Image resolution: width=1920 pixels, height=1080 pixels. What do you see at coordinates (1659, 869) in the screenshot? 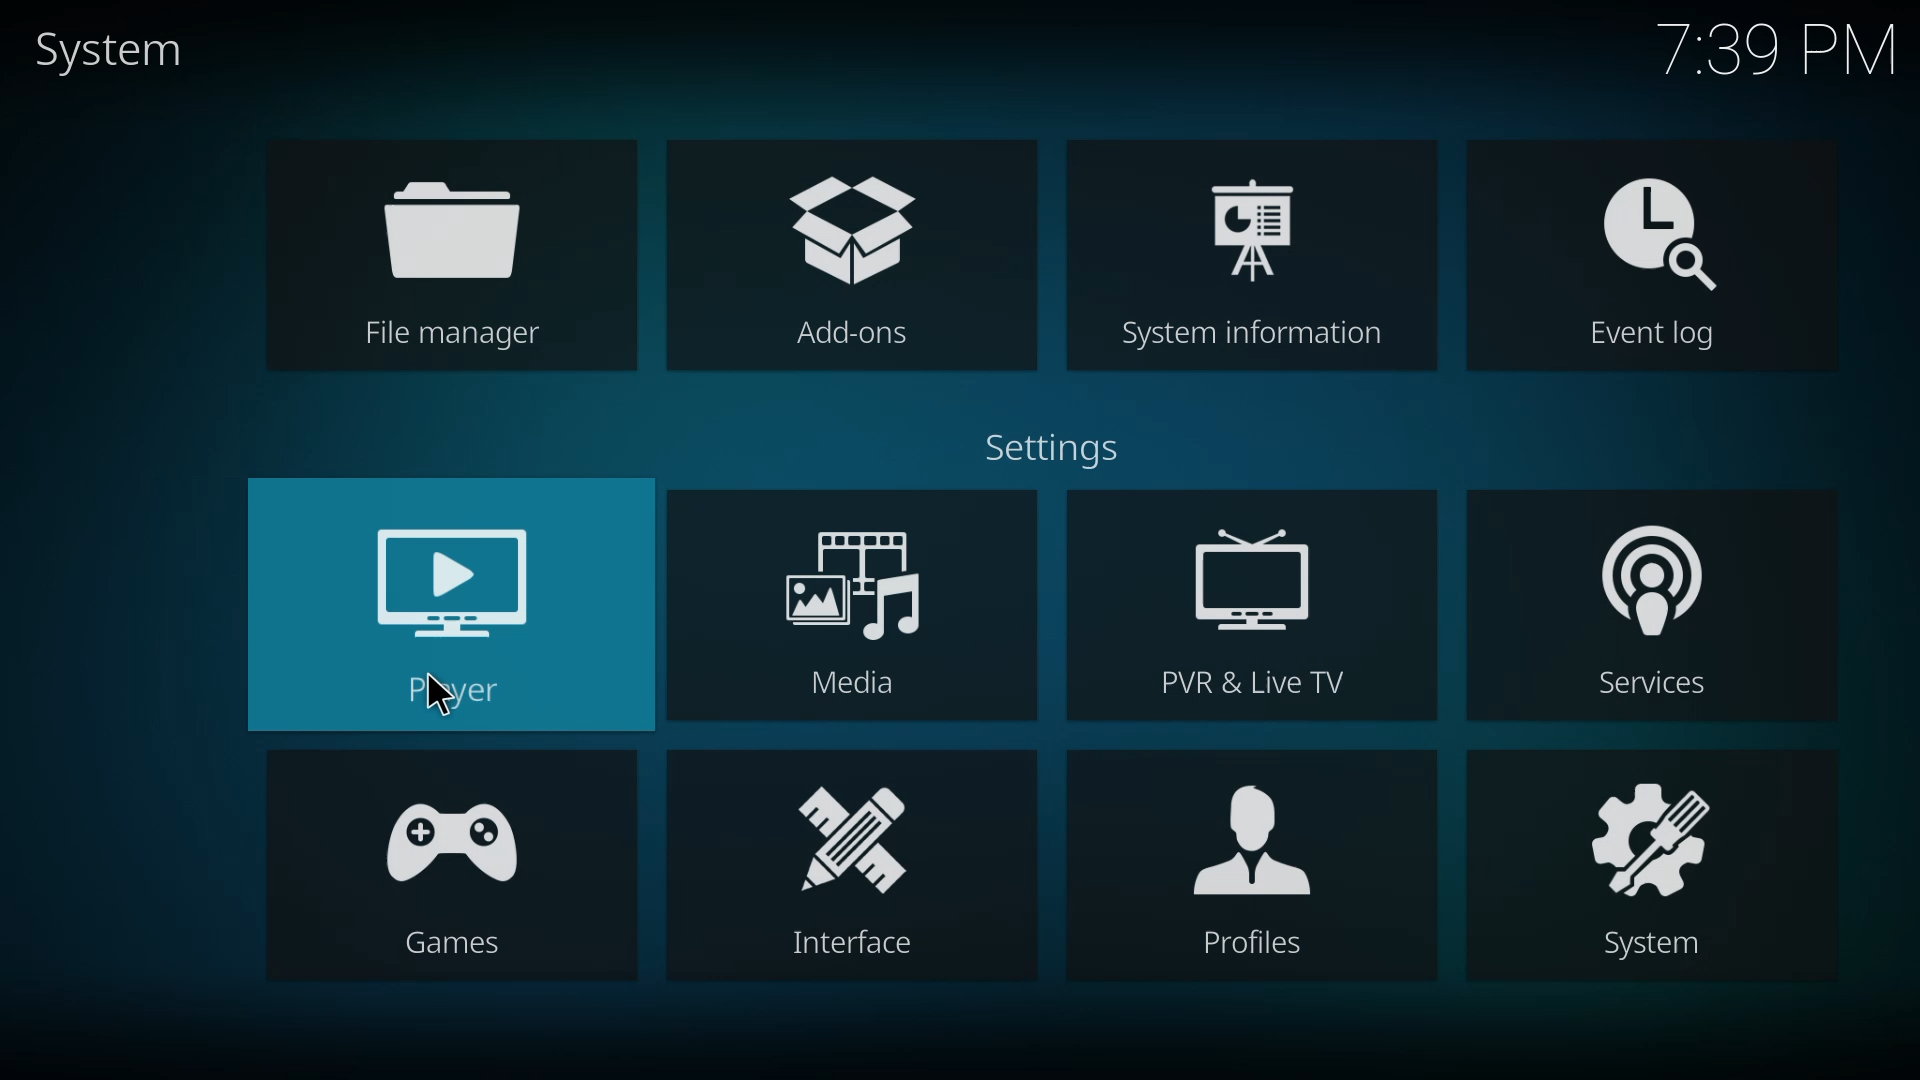
I see `system` at bounding box center [1659, 869].